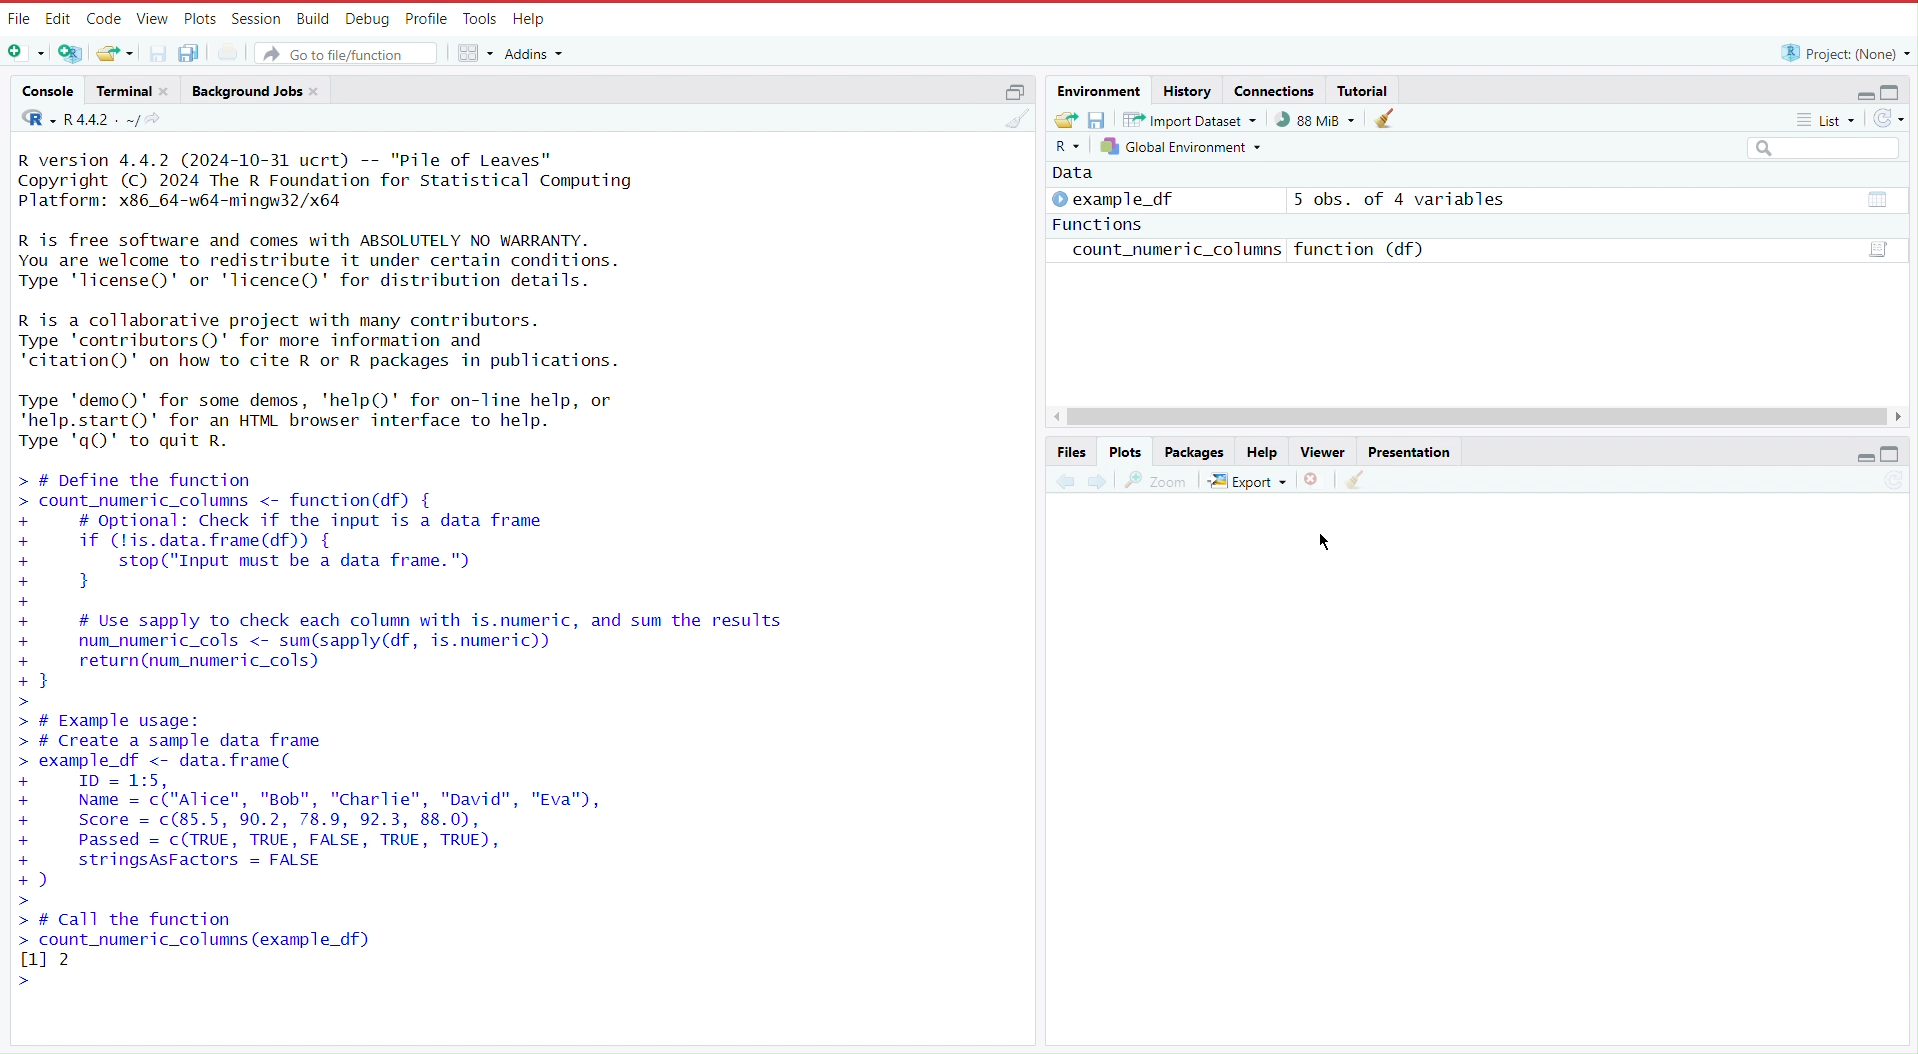  What do you see at coordinates (1125, 451) in the screenshot?
I see `s Plots` at bounding box center [1125, 451].